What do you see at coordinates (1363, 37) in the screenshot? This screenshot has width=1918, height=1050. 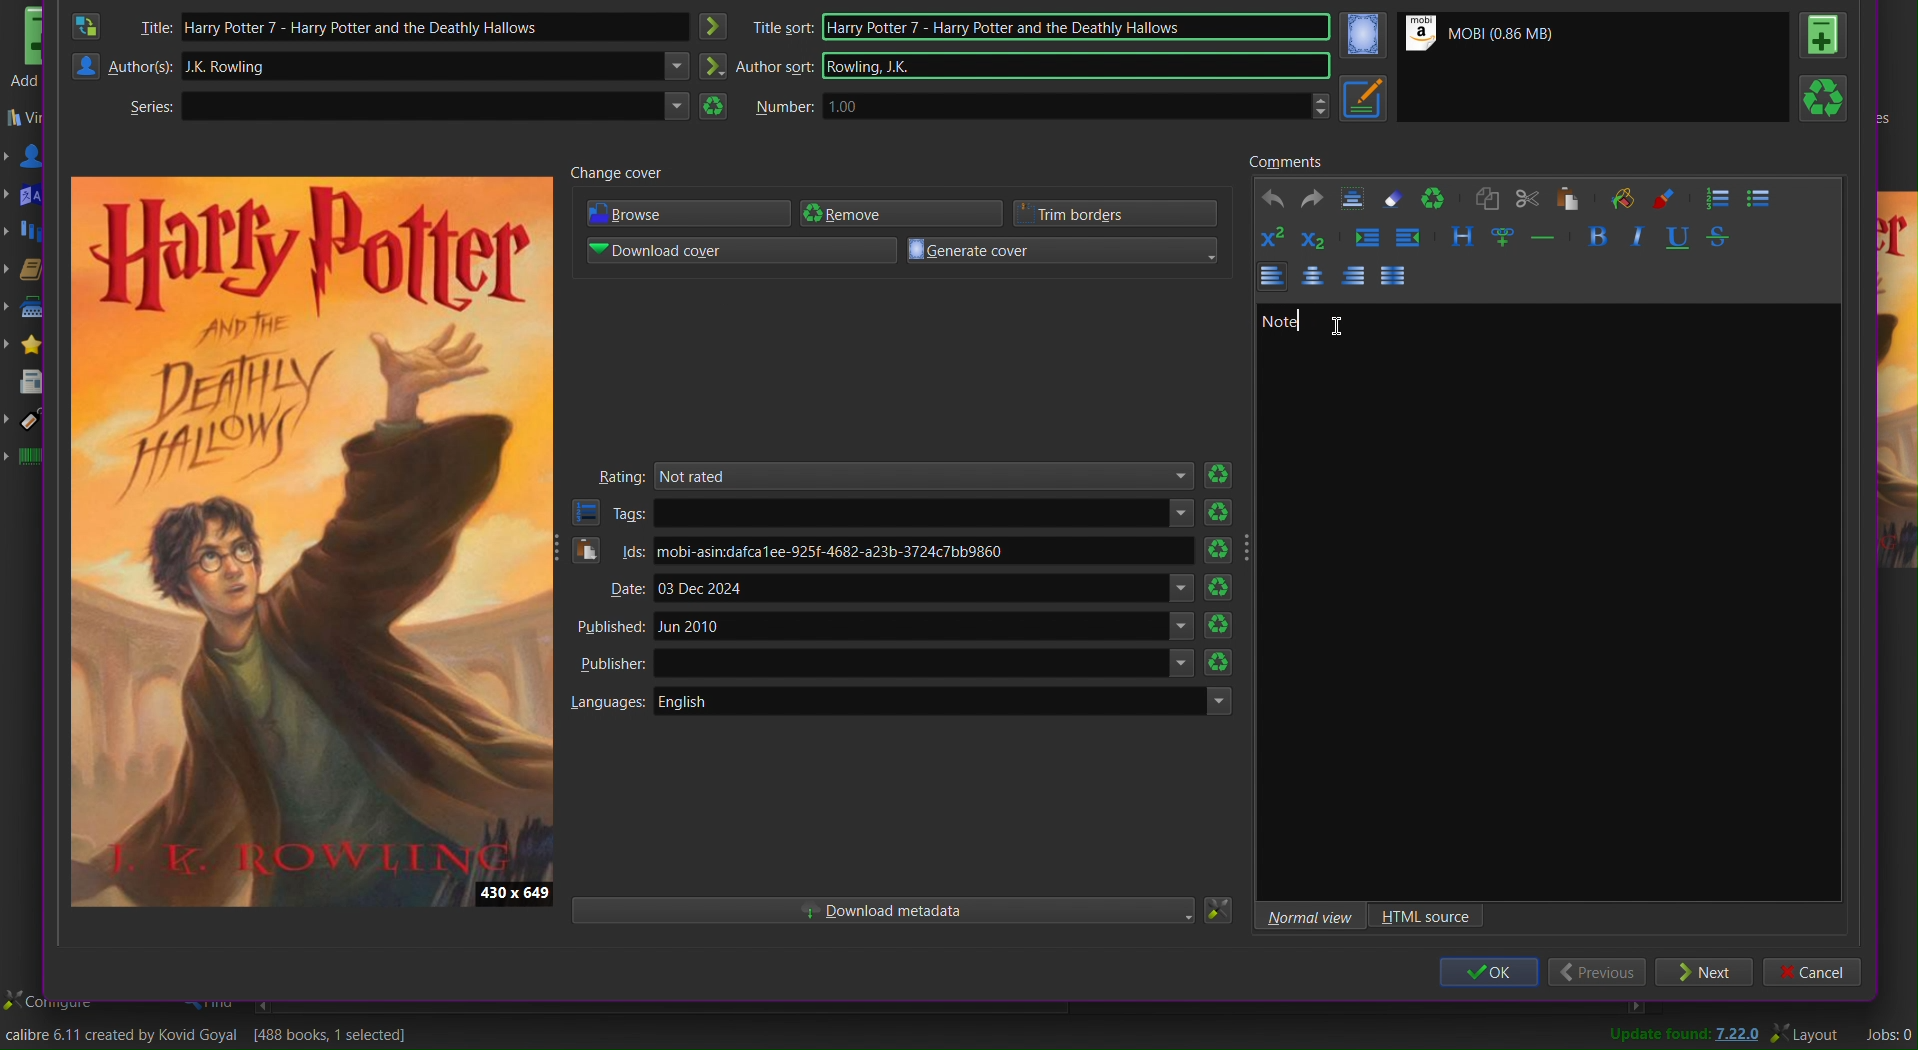 I see `Cover` at bounding box center [1363, 37].